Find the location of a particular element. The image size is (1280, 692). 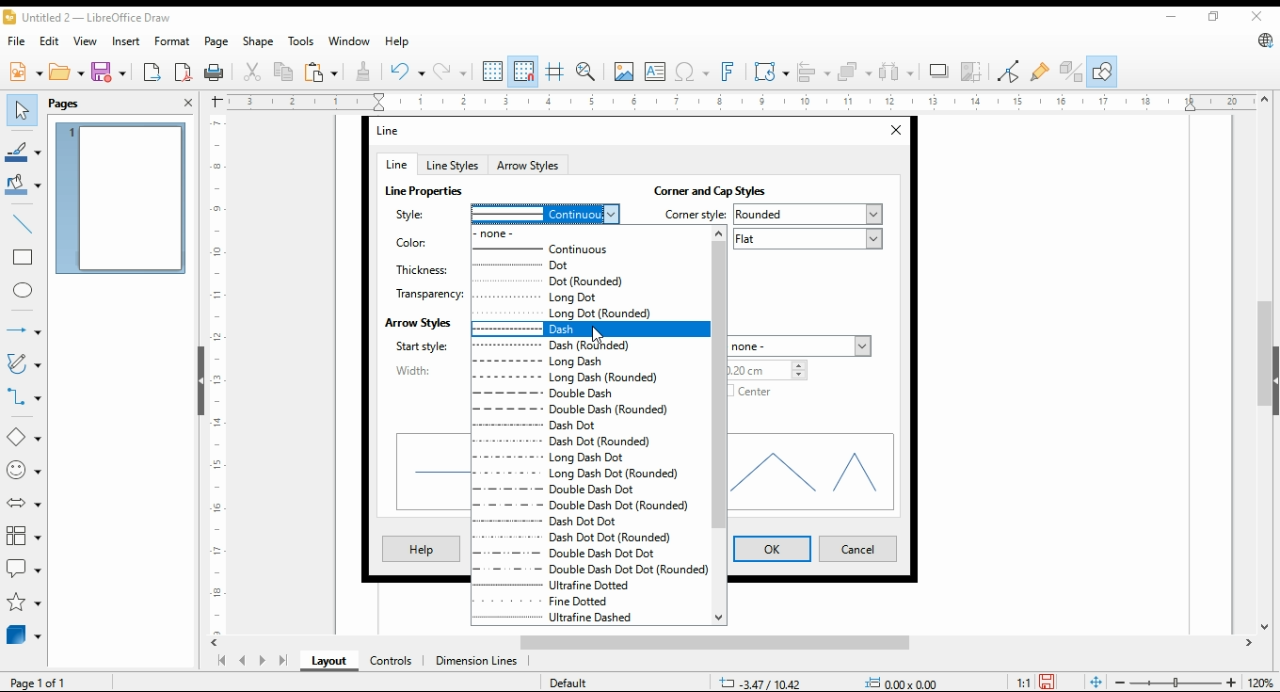

close window is located at coordinates (1258, 16).